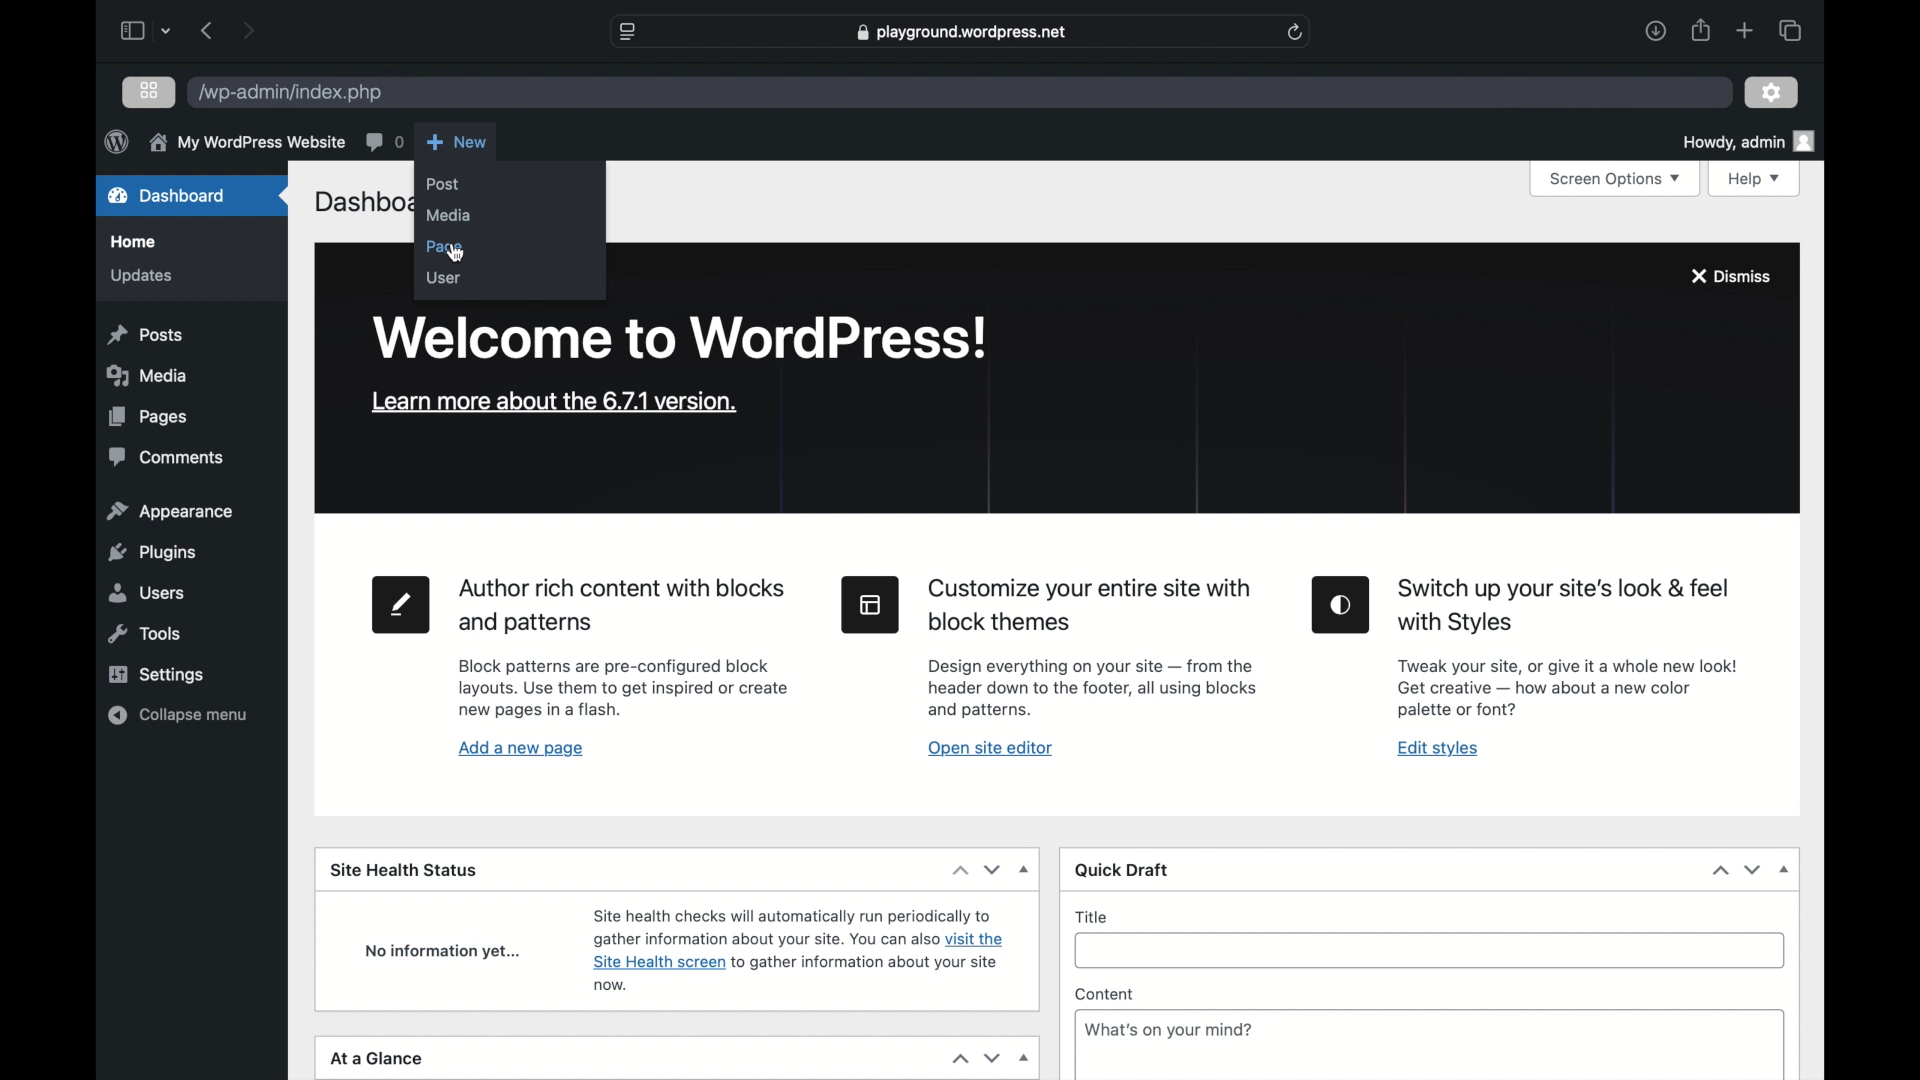  I want to click on site editor tool information, so click(1093, 689).